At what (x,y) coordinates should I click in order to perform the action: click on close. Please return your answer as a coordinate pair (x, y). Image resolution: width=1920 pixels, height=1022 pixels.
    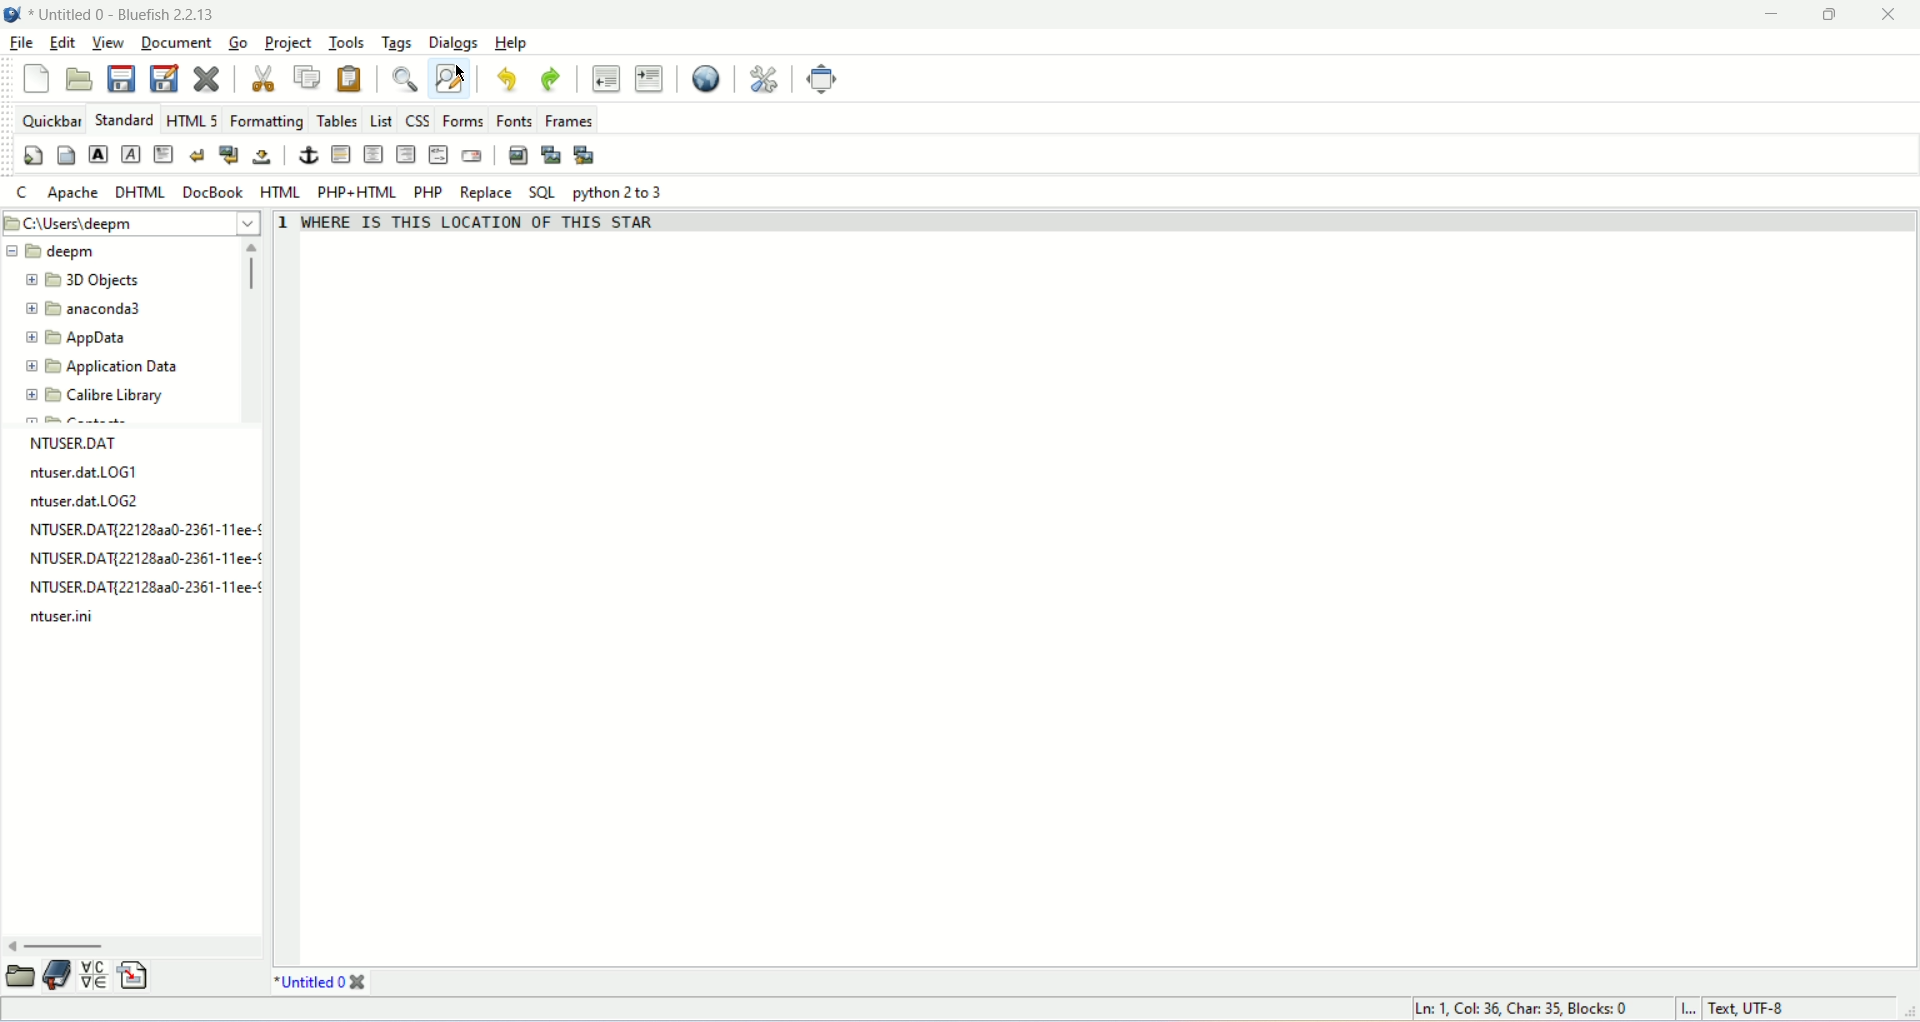
    Looking at the image, I should click on (1896, 15).